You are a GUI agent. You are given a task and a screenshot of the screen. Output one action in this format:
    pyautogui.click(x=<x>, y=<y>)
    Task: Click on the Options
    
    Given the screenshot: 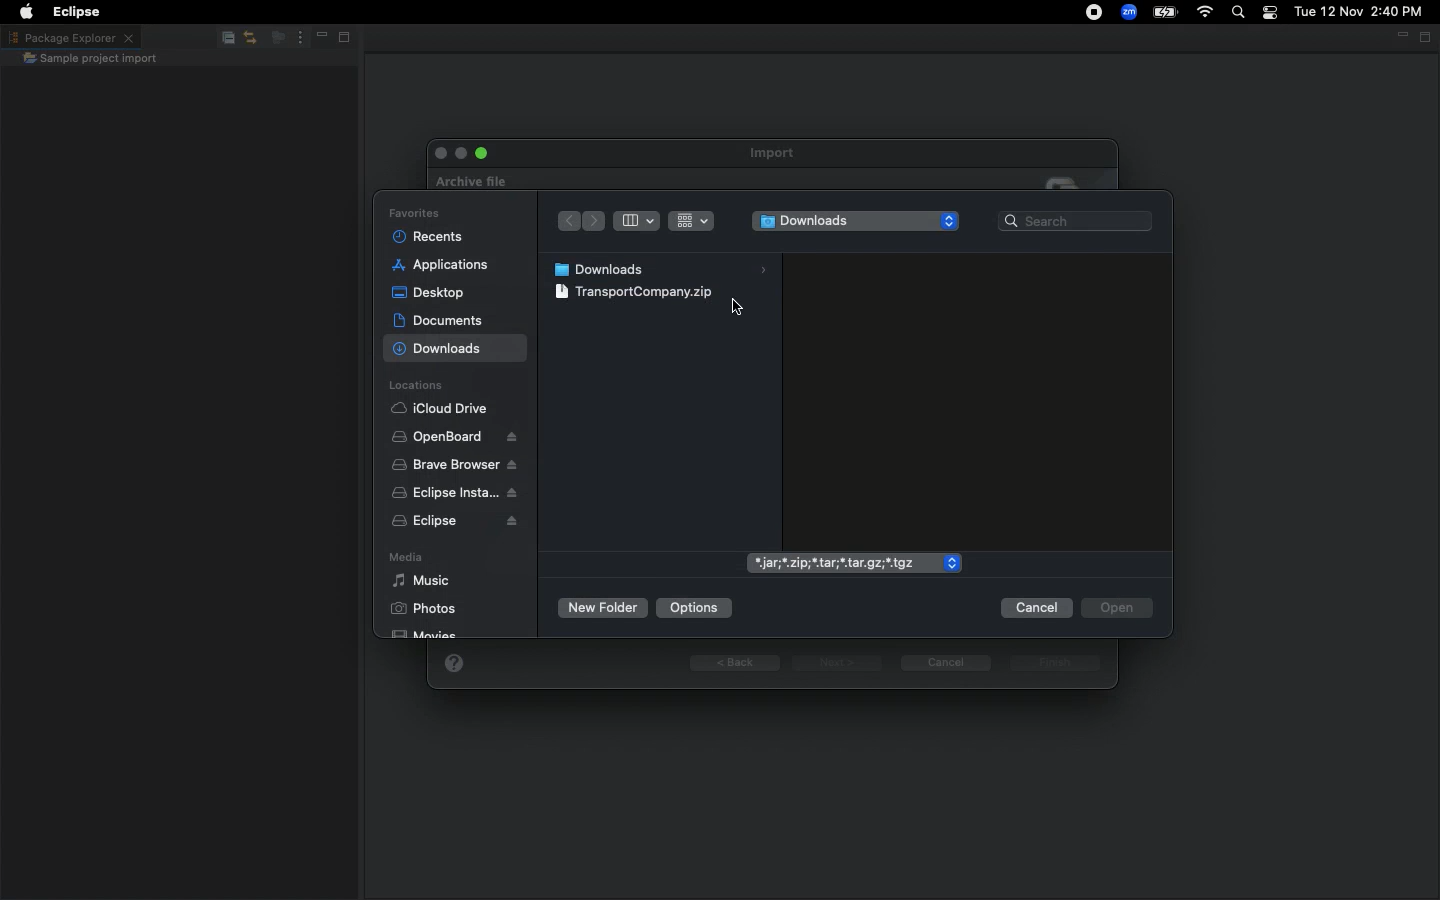 What is the action you would take?
    pyautogui.click(x=694, y=606)
    